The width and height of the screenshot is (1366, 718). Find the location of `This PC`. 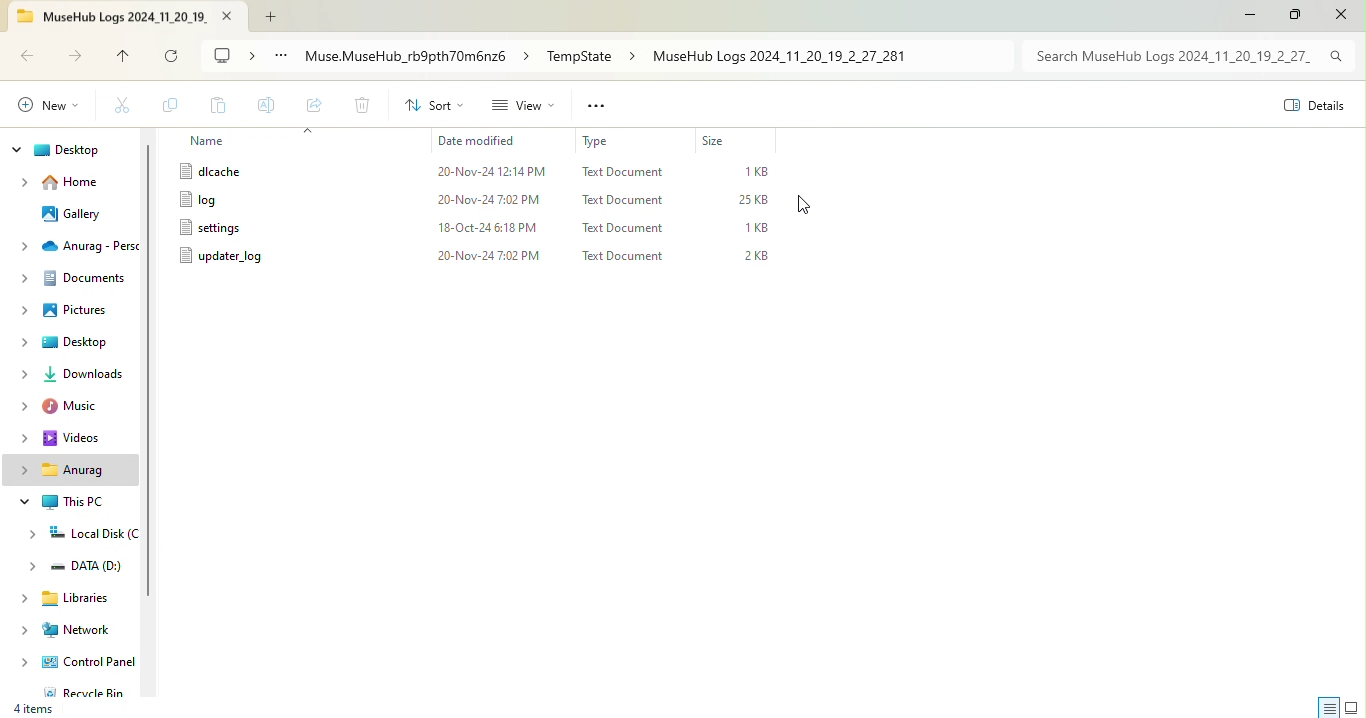

This PC is located at coordinates (64, 504).